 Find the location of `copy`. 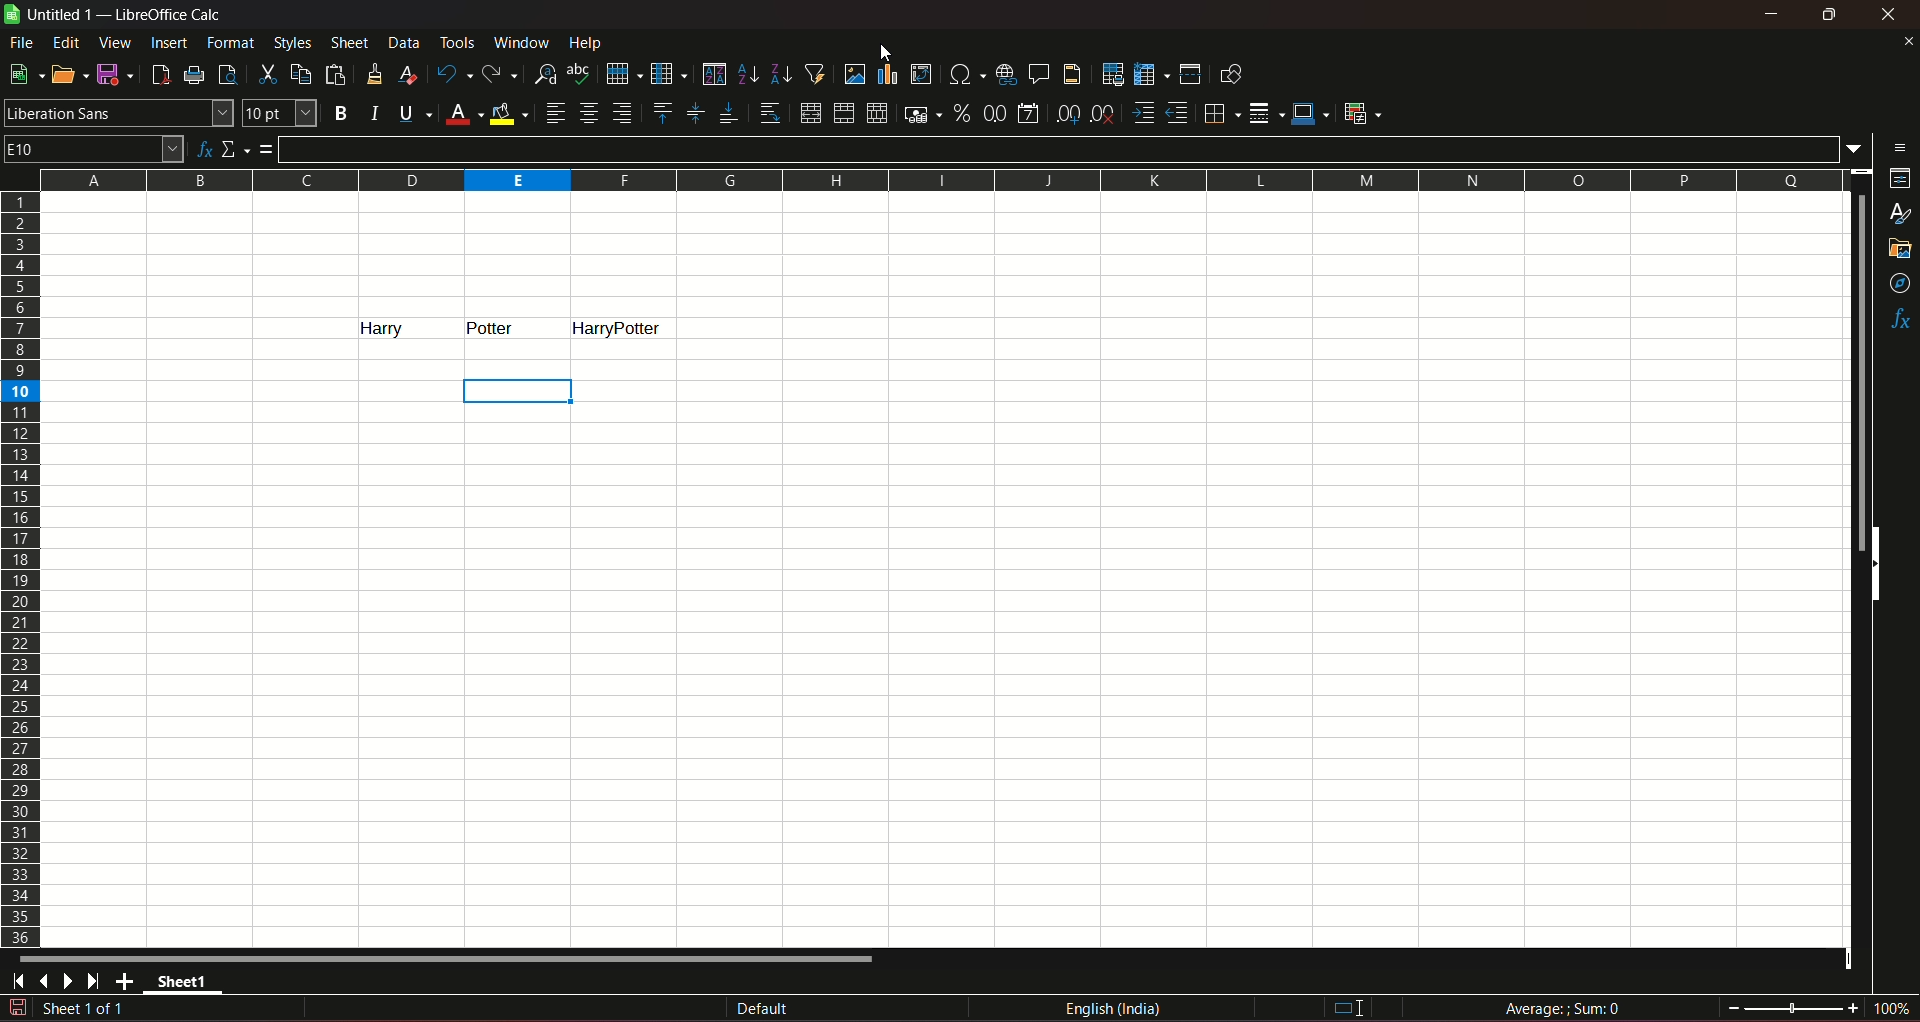

copy is located at coordinates (301, 74).